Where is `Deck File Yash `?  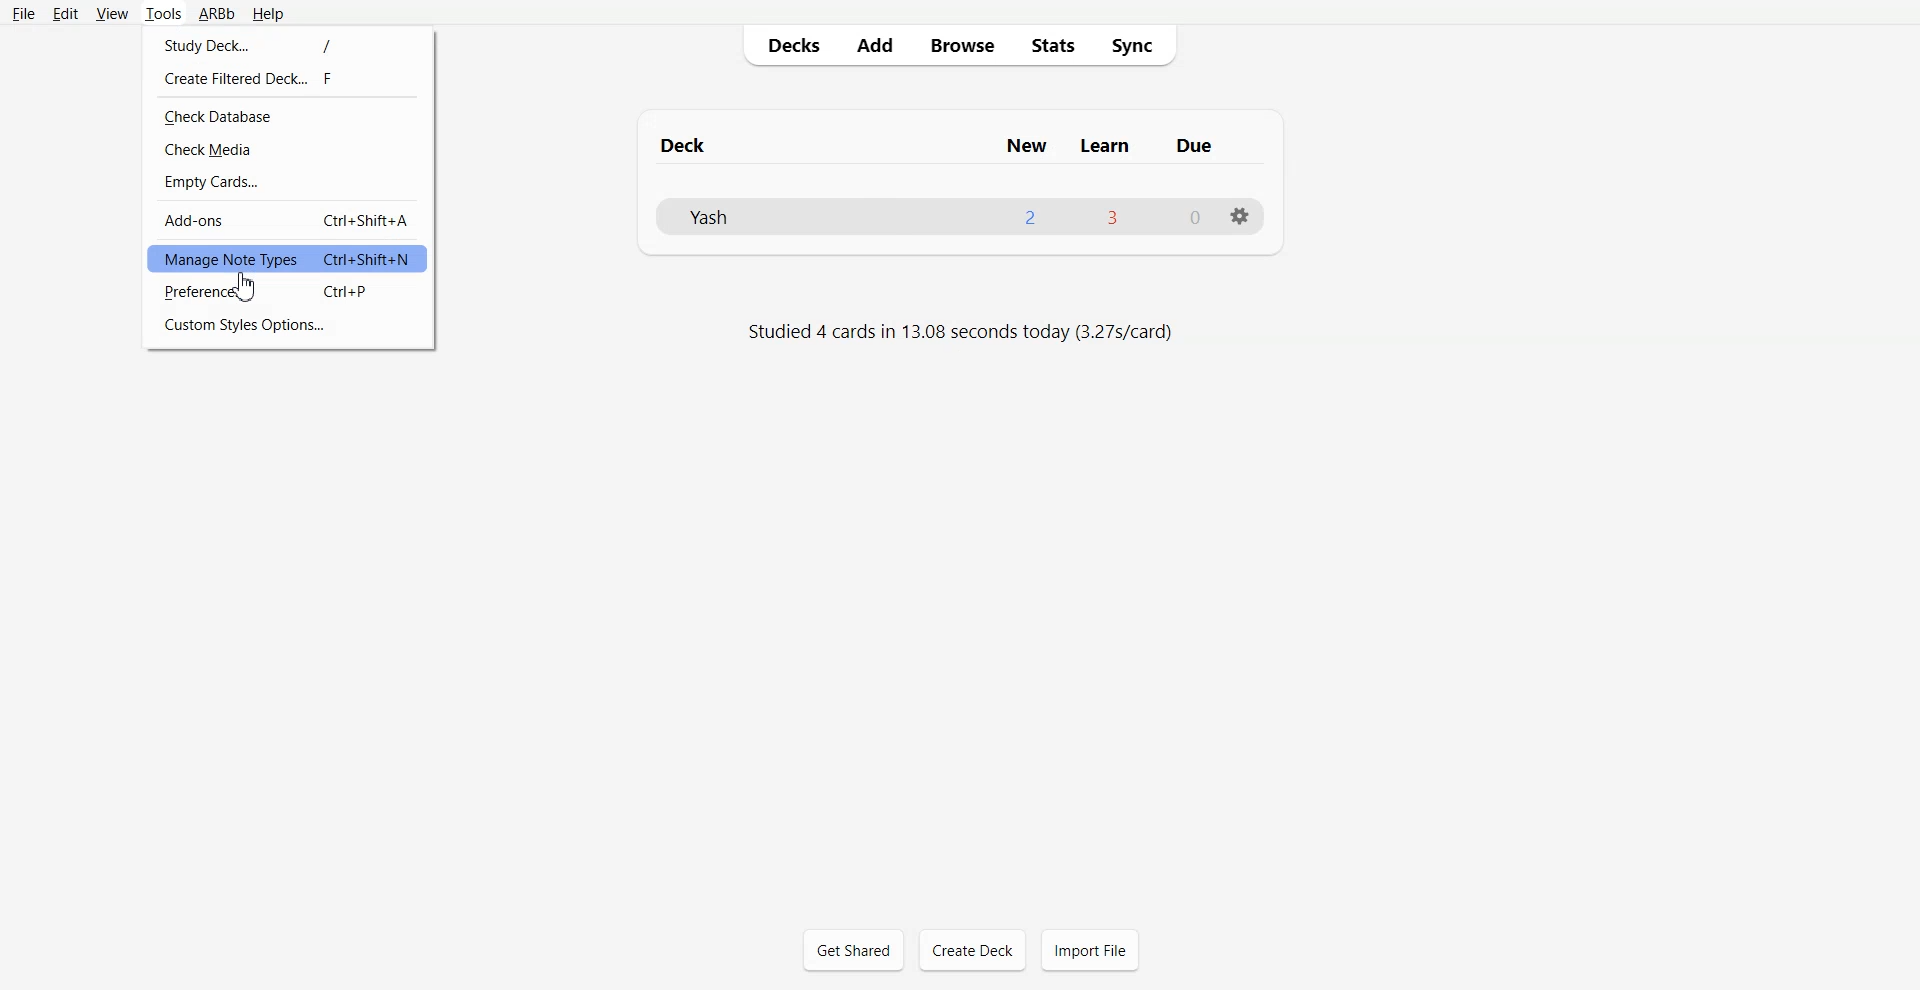
Deck File Yash  is located at coordinates (958, 216).